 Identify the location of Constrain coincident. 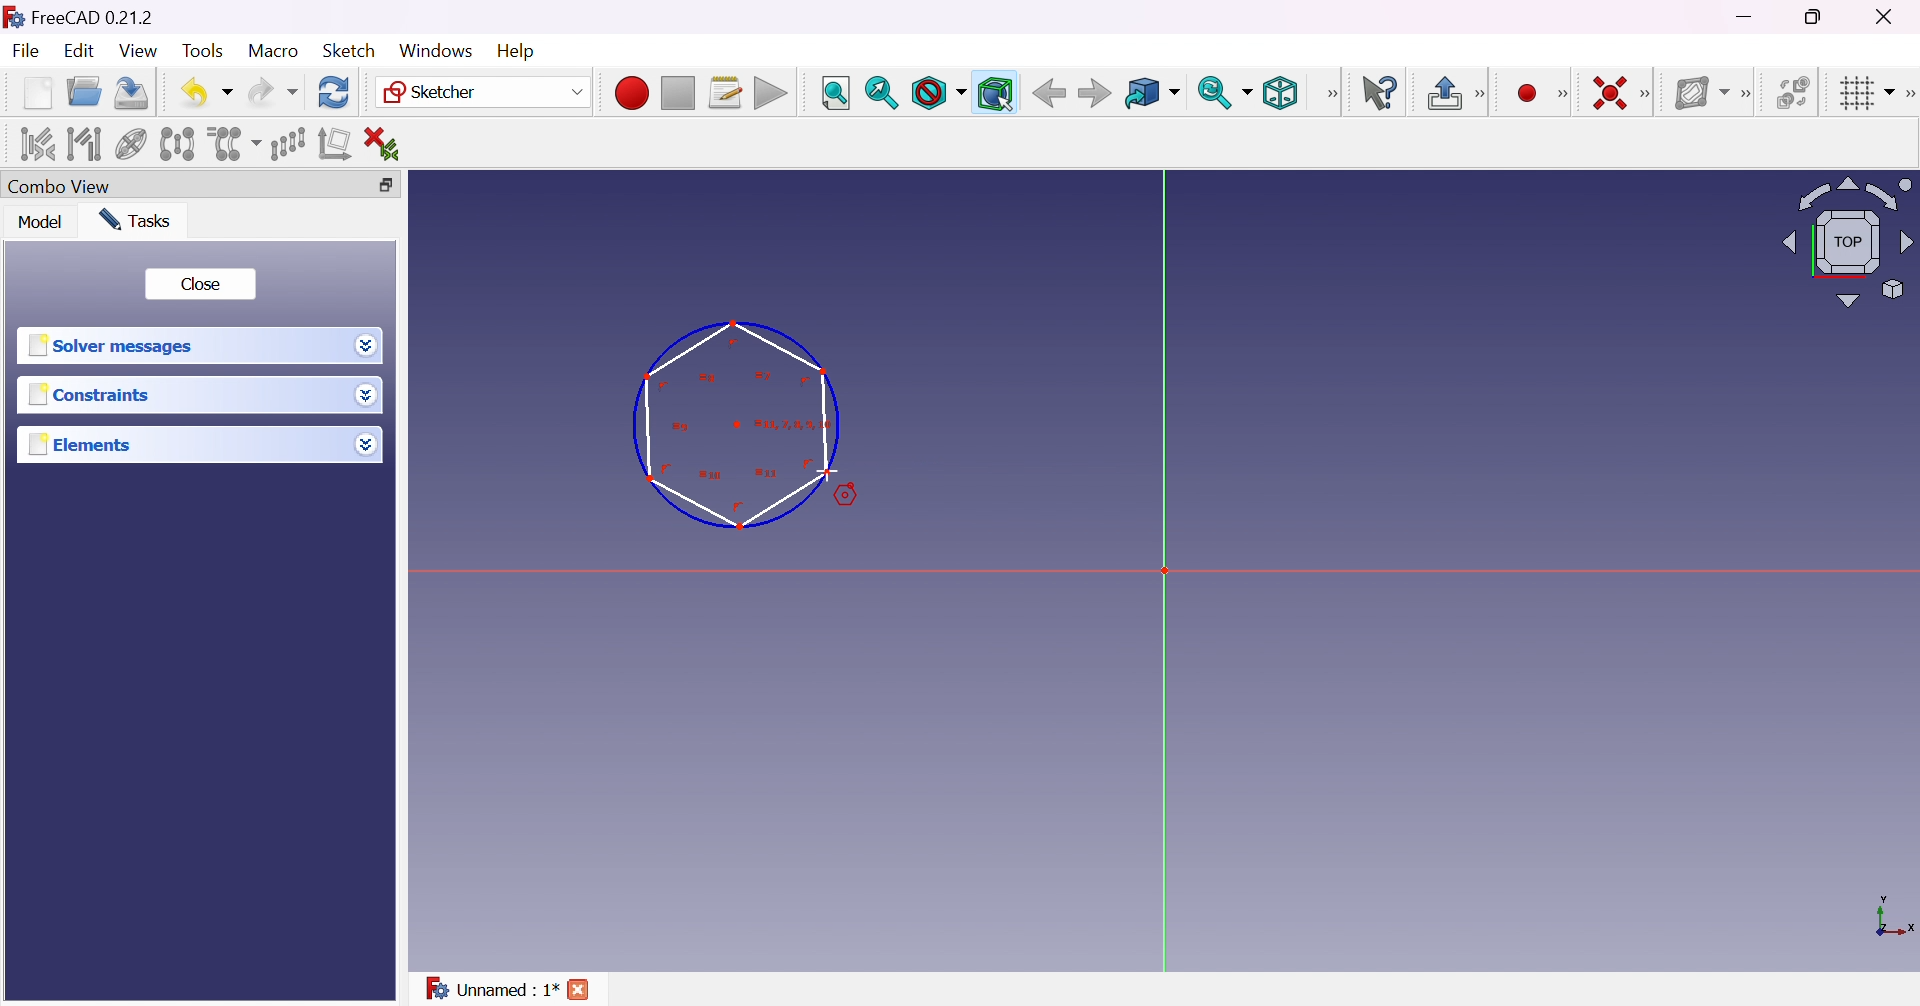
(1608, 93).